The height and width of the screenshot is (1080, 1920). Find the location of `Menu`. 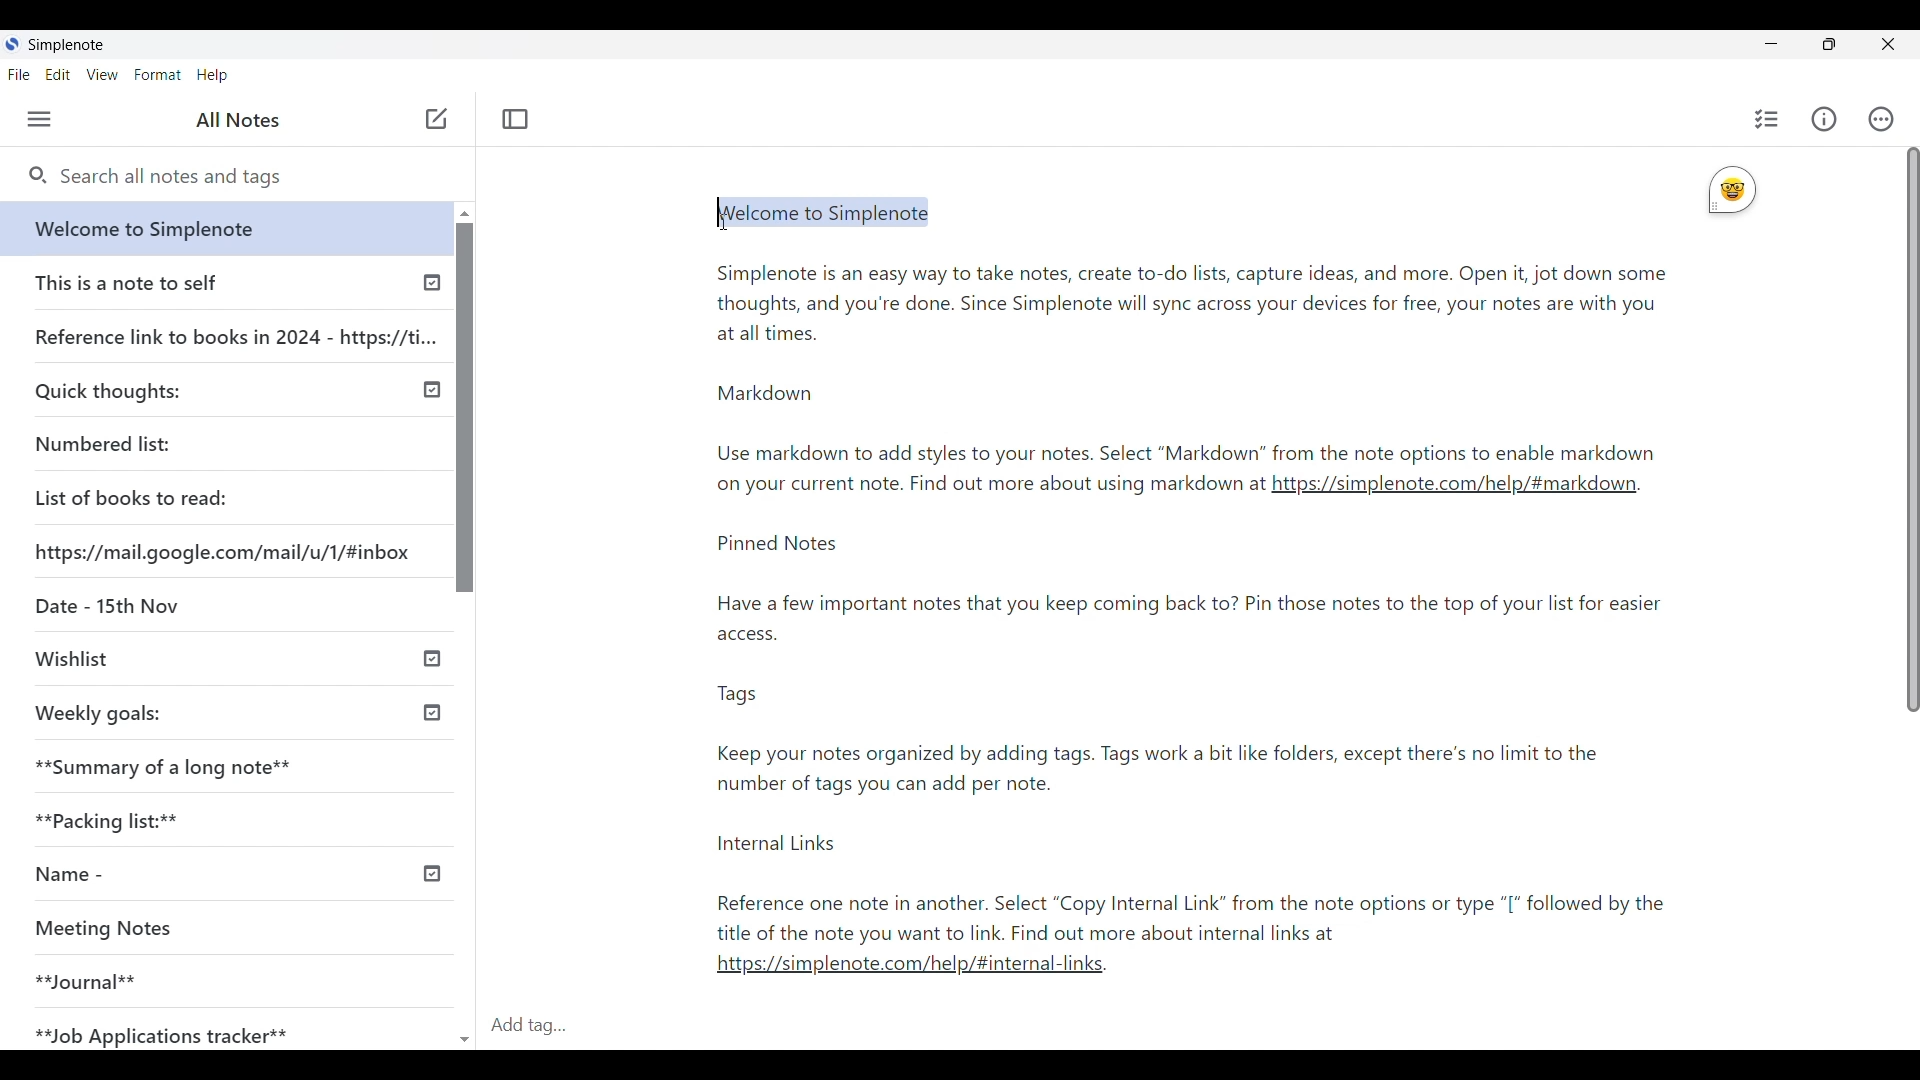

Menu is located at coordinates (39, 119).